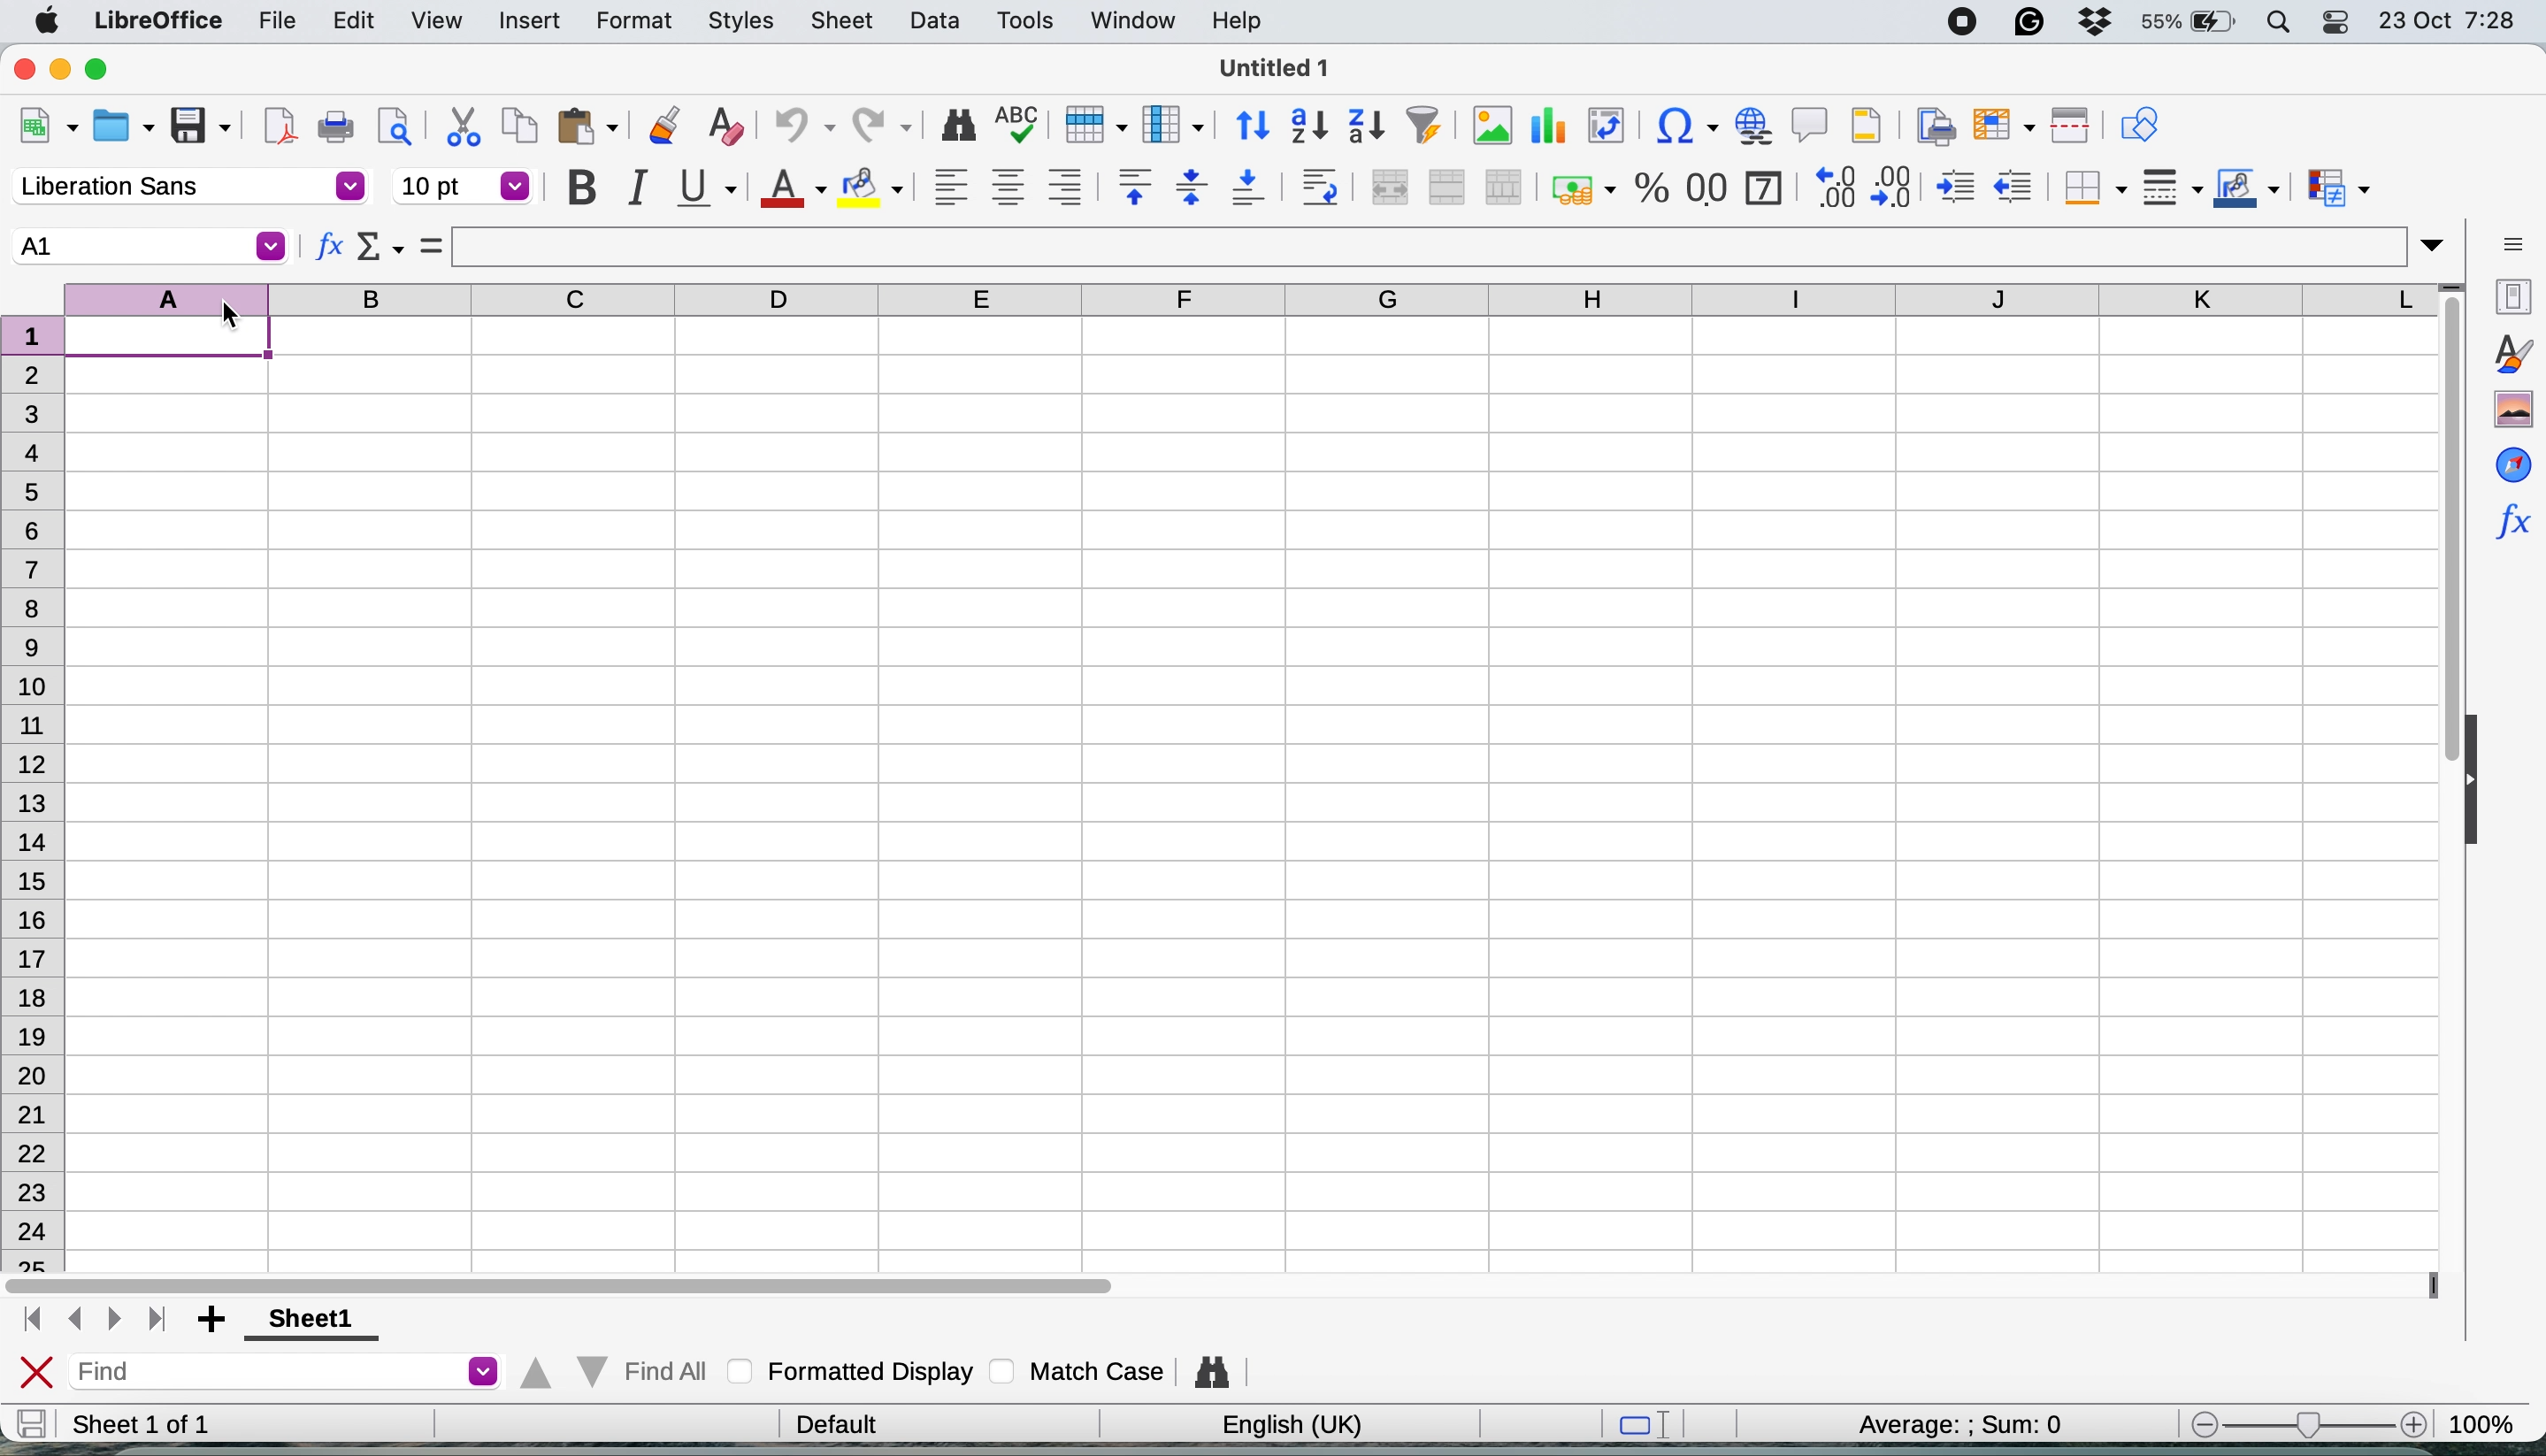 This screenshot has width=2546, height=1456. Describe the element at coordinates (795, 190) in the screenshot. I see `text colour` at that location.